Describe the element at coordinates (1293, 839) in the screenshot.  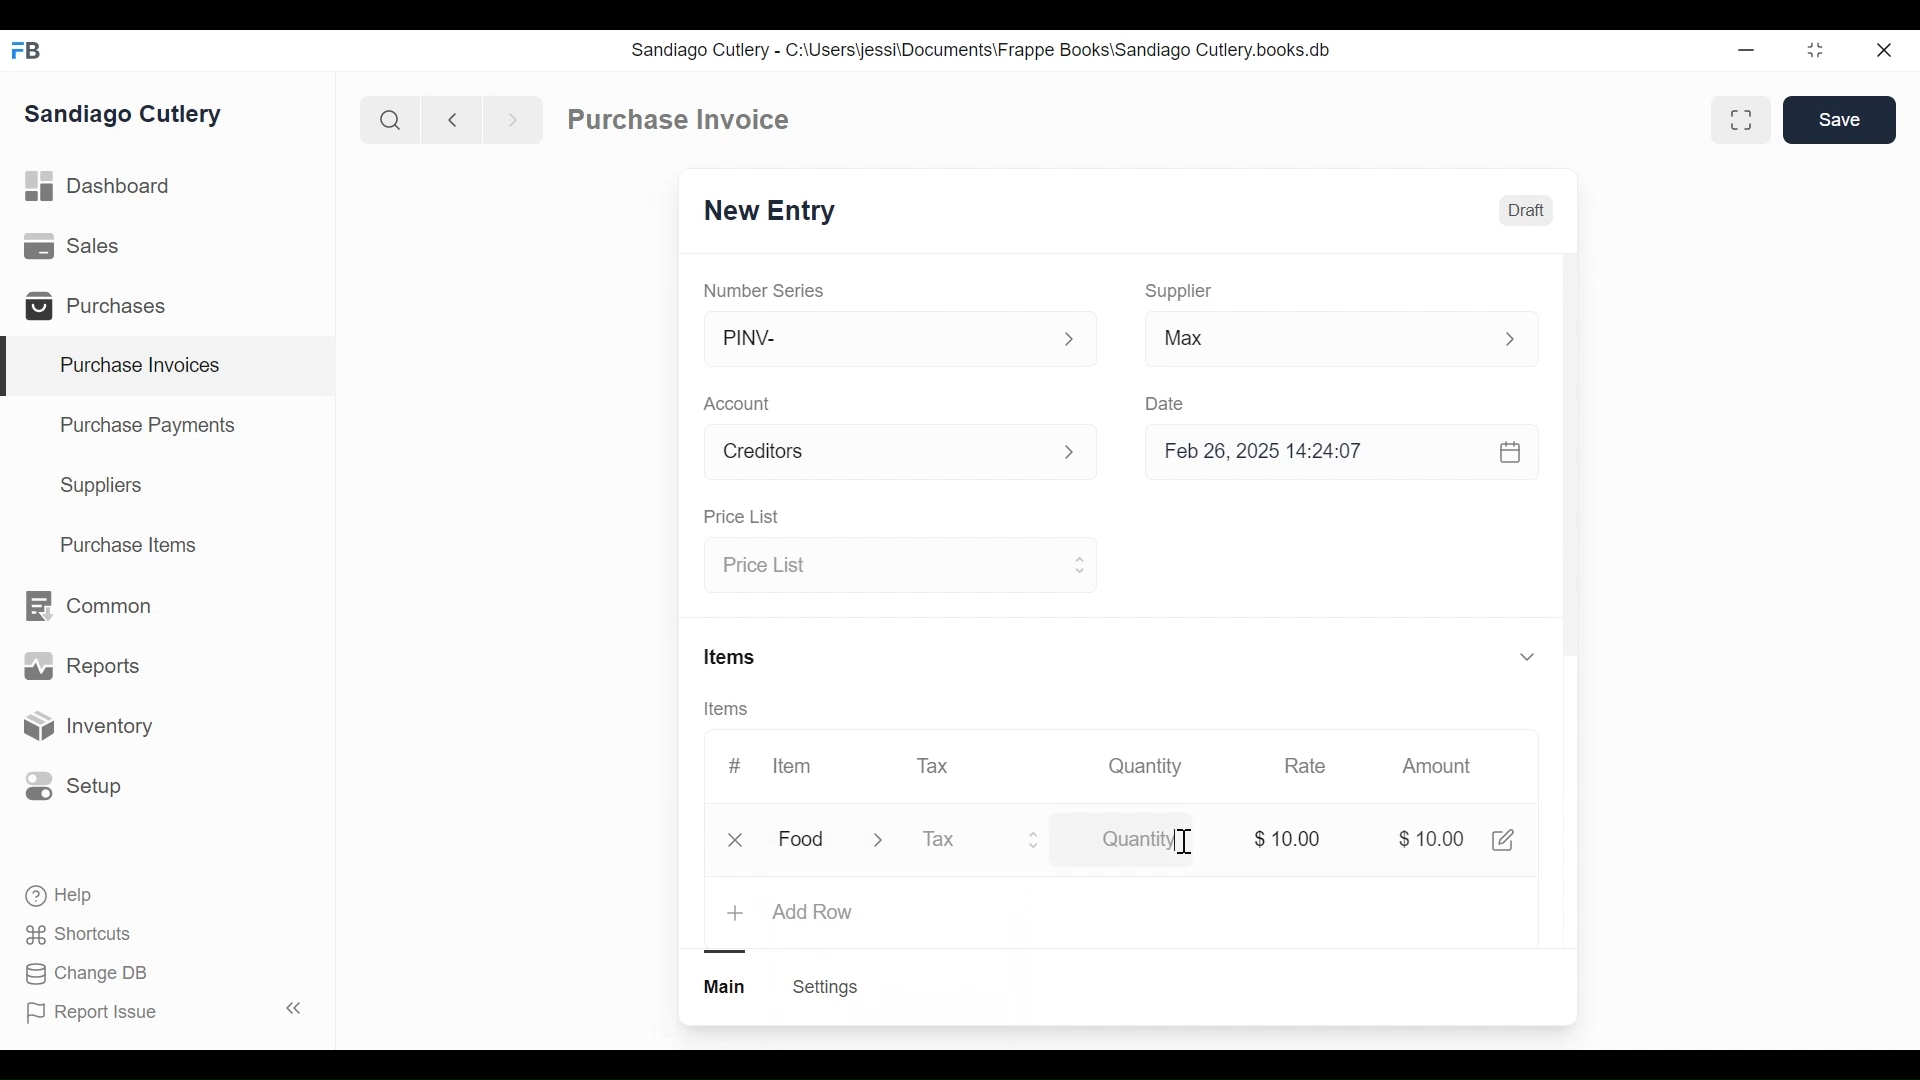
I see `$0.00` at that location.